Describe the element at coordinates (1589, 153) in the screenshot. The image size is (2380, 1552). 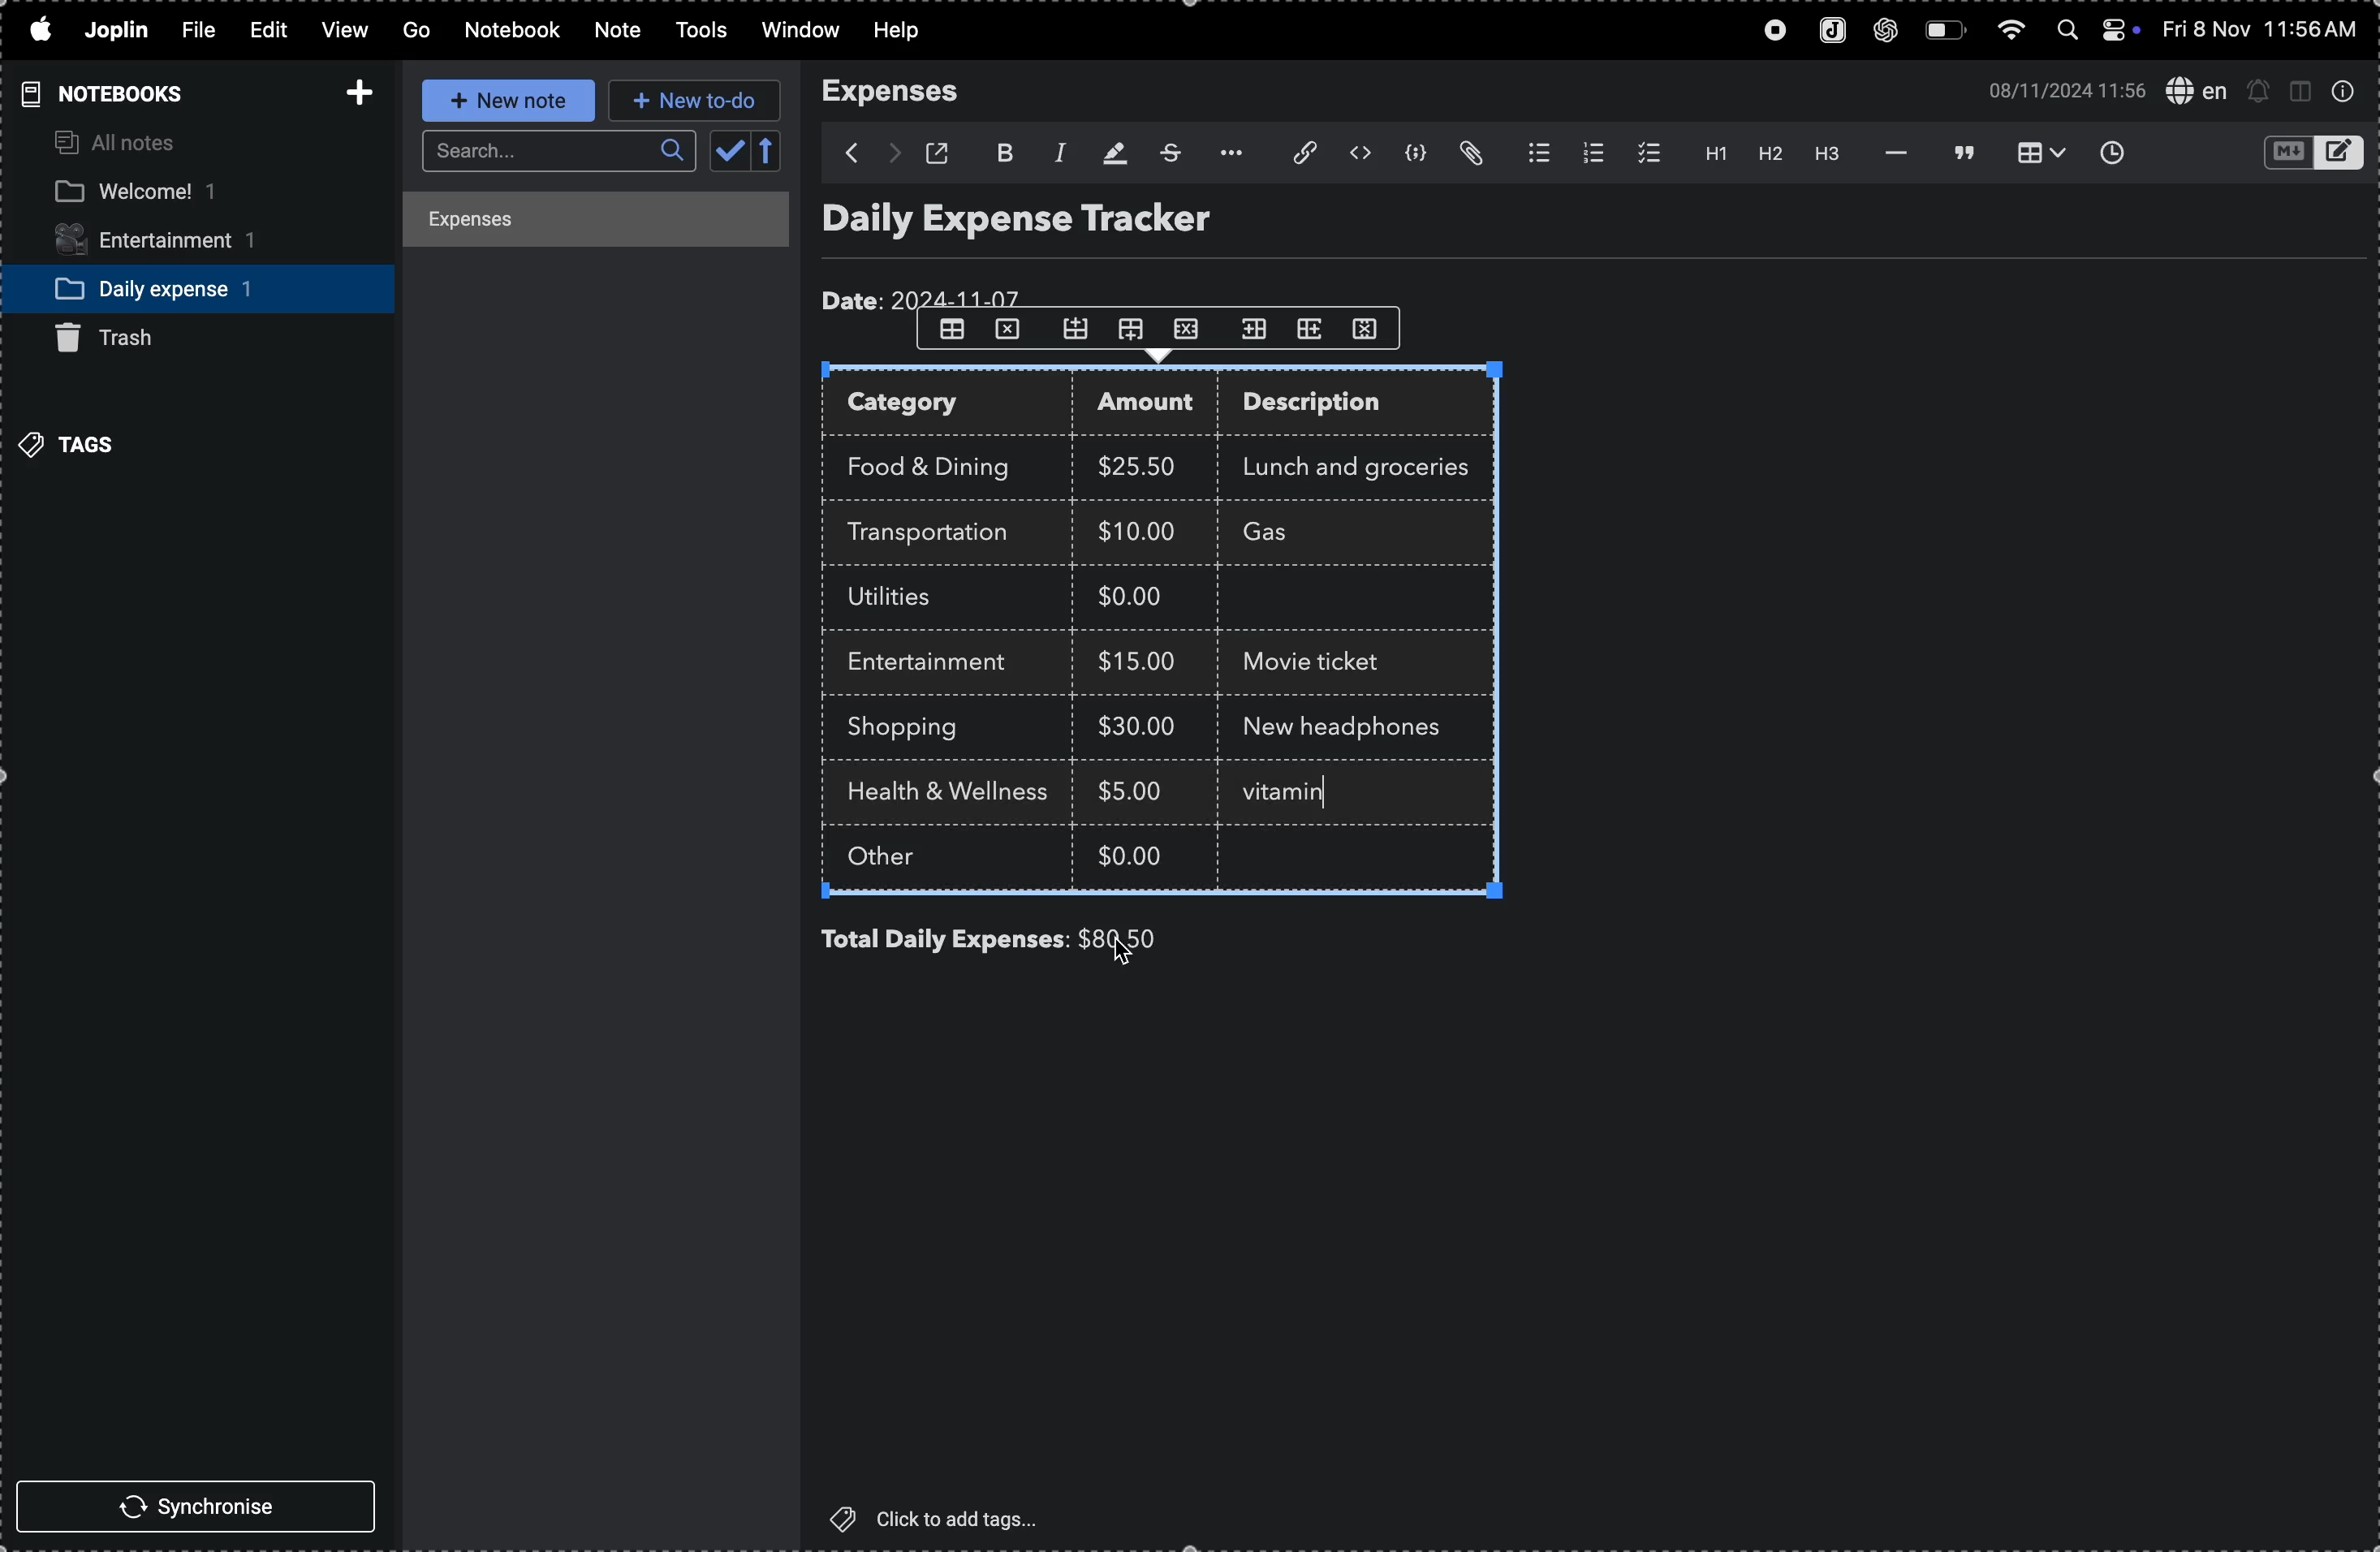
I see `numberlist` at that location.